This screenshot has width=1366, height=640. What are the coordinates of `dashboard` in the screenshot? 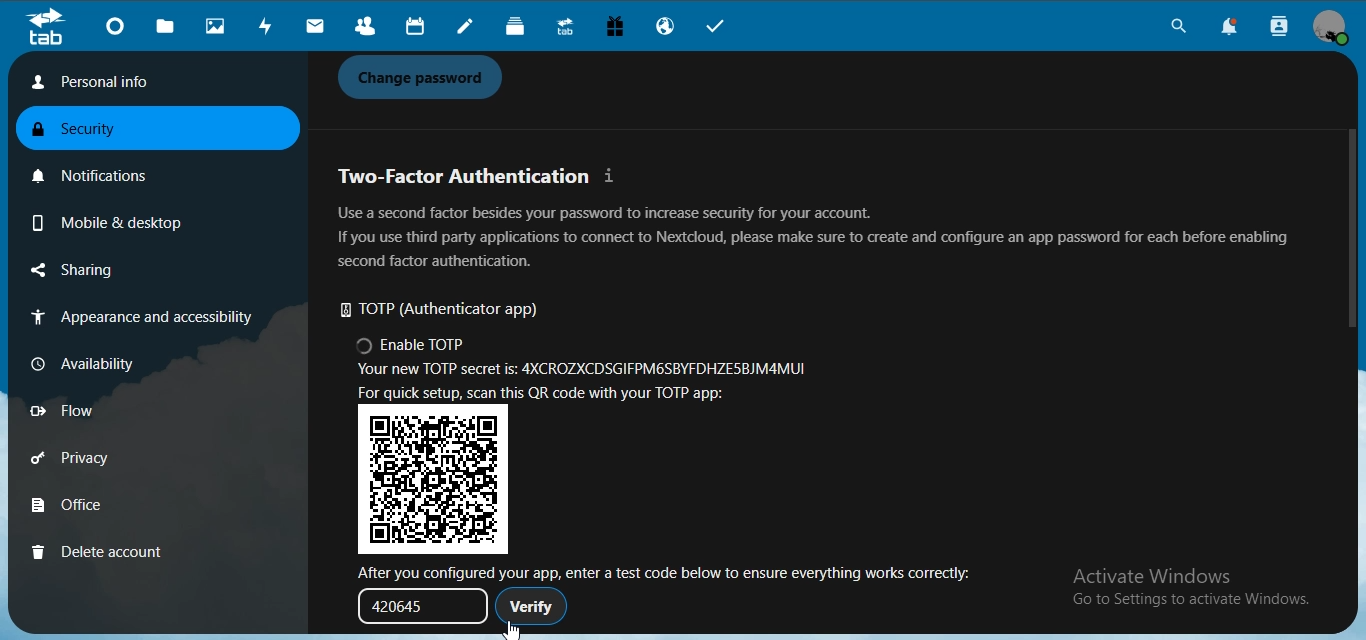 It's located at (118, 29).